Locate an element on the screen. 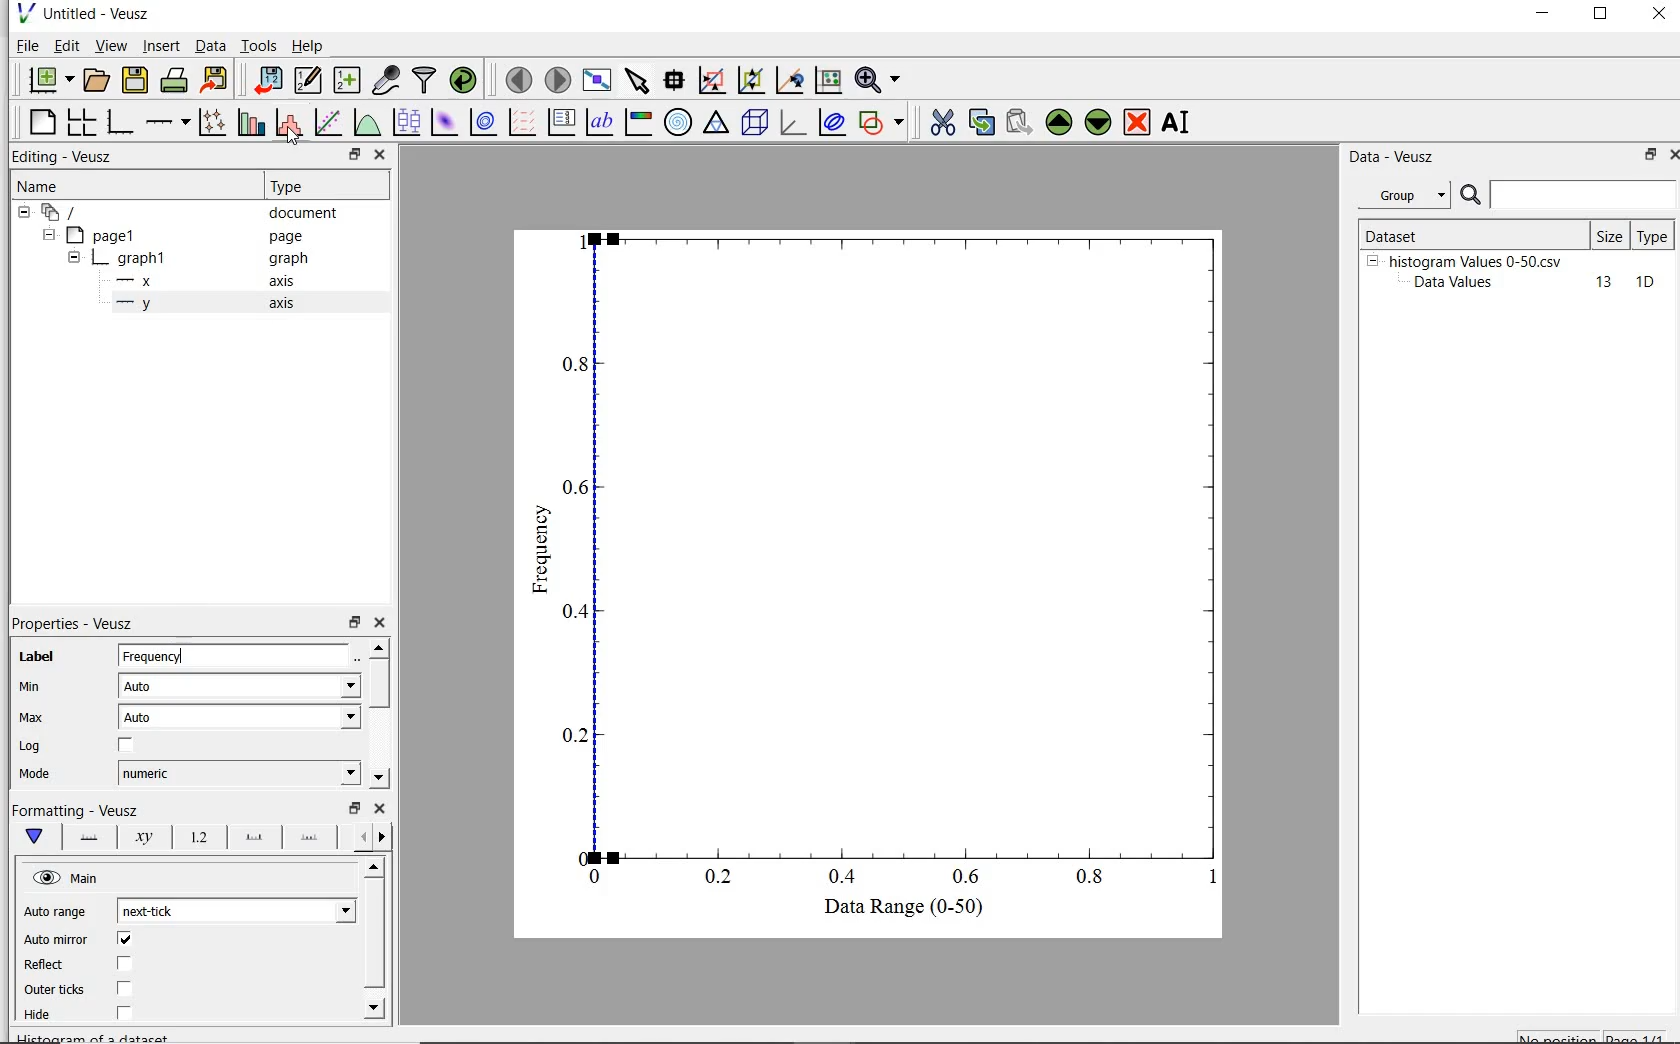  veusz logo is located at coordinates (24, 13).